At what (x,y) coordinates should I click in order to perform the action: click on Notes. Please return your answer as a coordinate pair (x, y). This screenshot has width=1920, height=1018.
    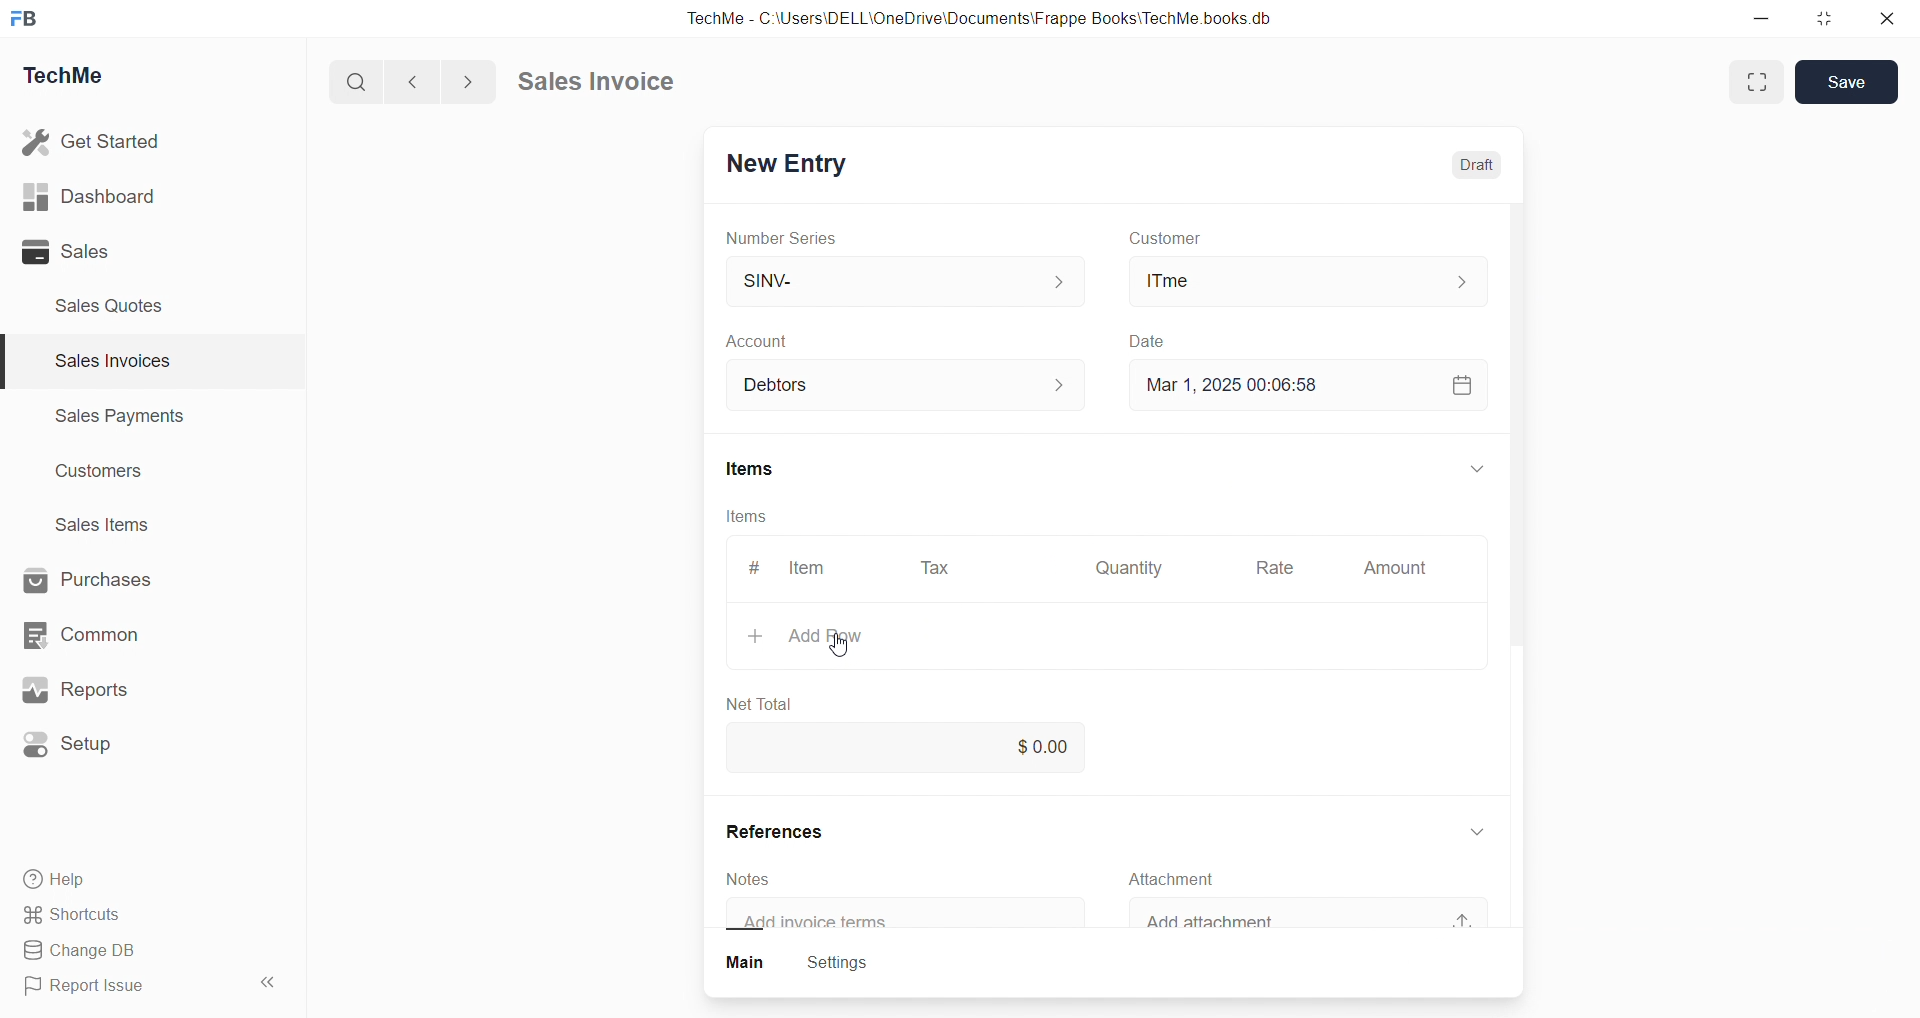
    Looking at the image, I should click on (760, 878).